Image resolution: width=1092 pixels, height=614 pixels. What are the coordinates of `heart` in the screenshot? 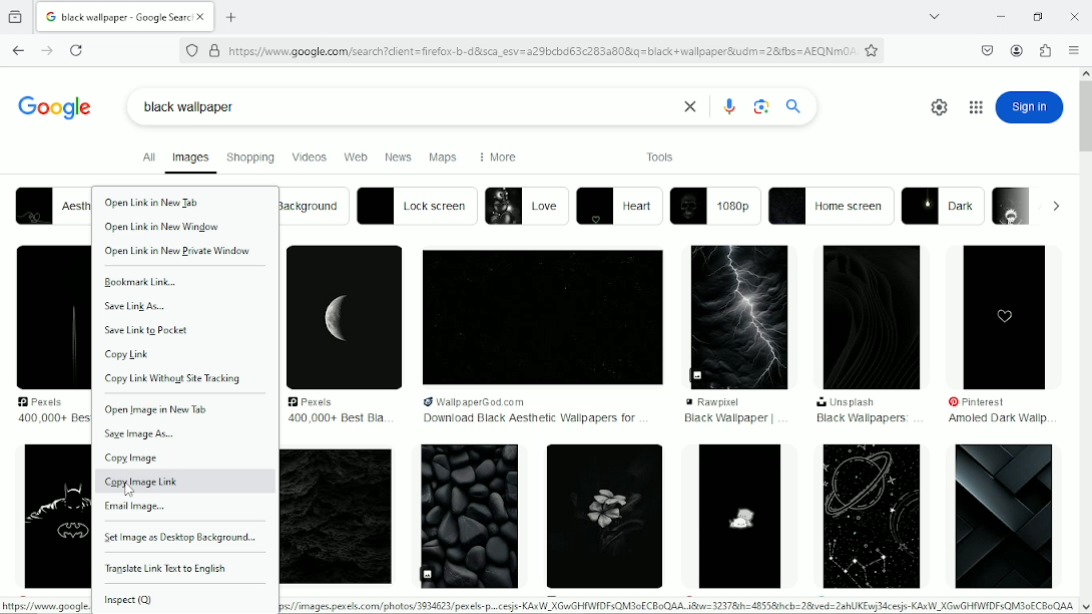 It's located at (620, 207).